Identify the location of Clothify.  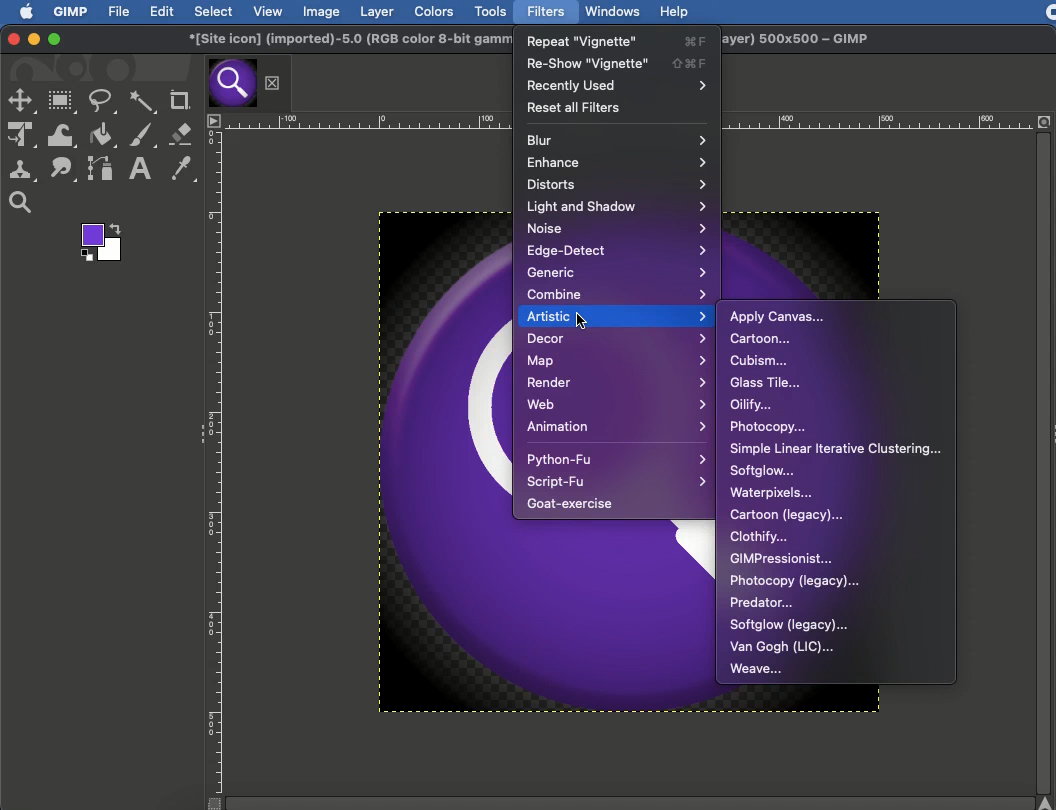
(761, 537).